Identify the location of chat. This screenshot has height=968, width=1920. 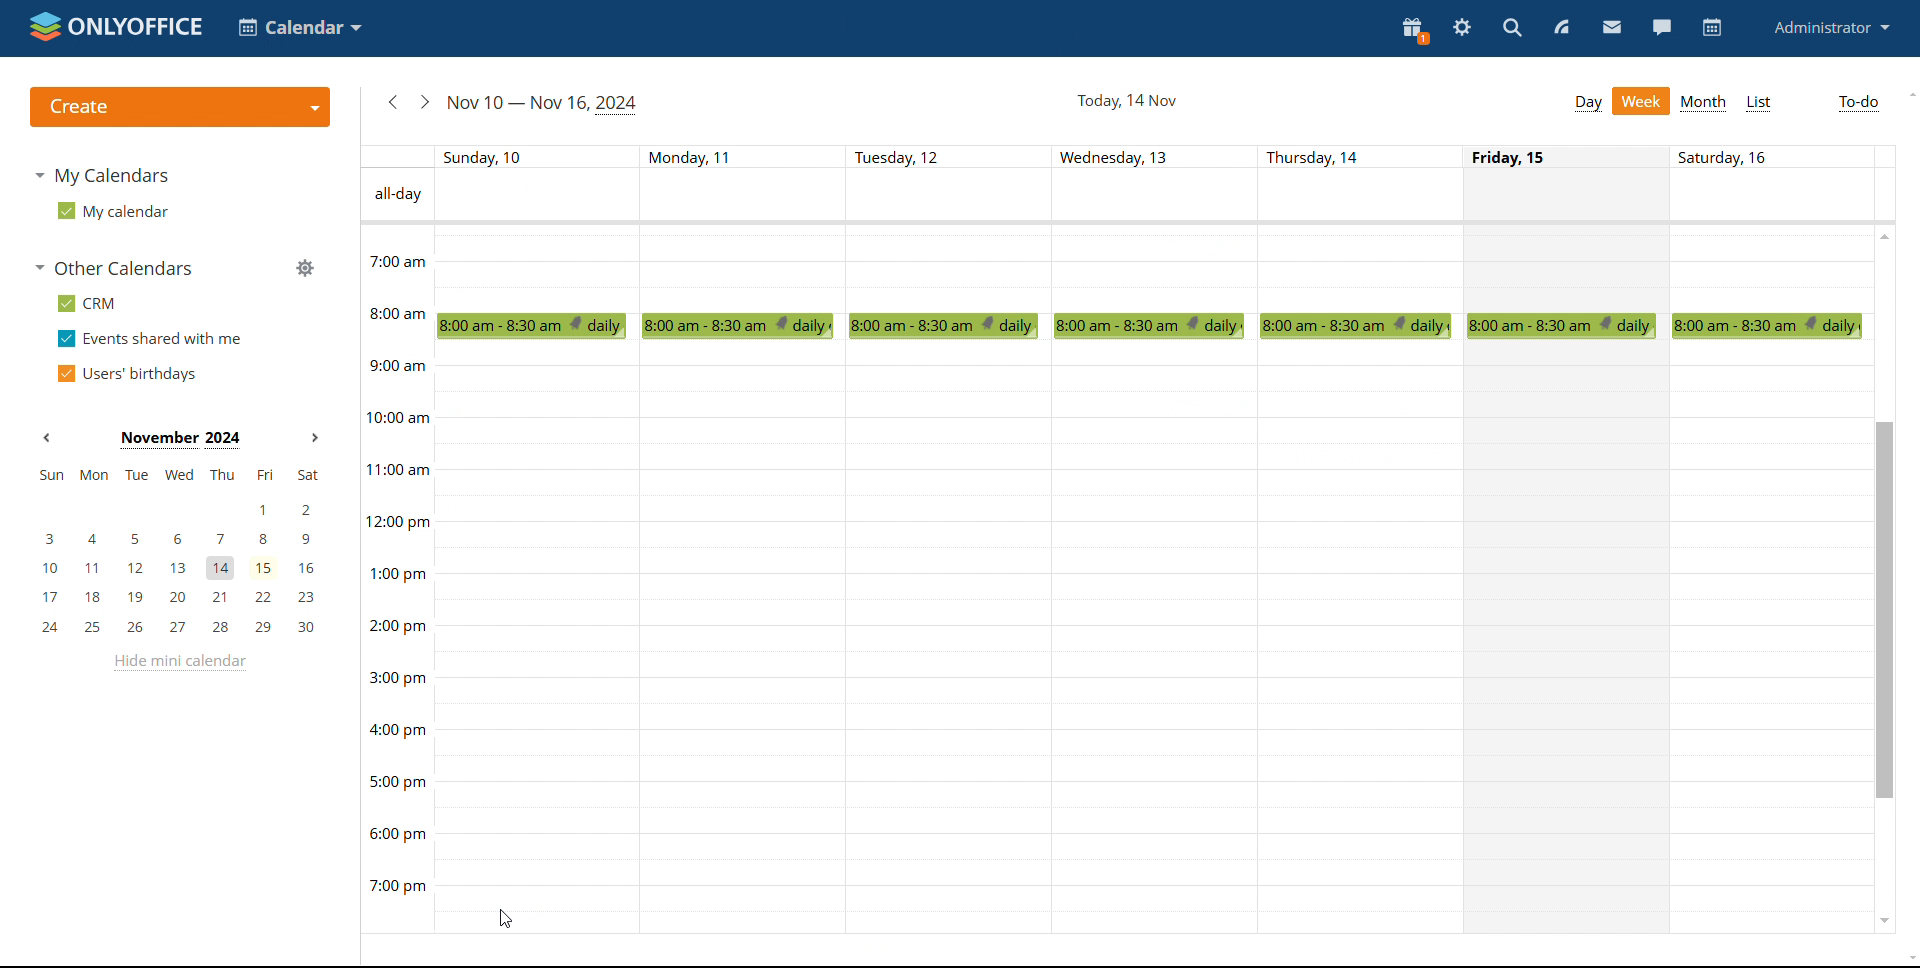
(1661, 26).